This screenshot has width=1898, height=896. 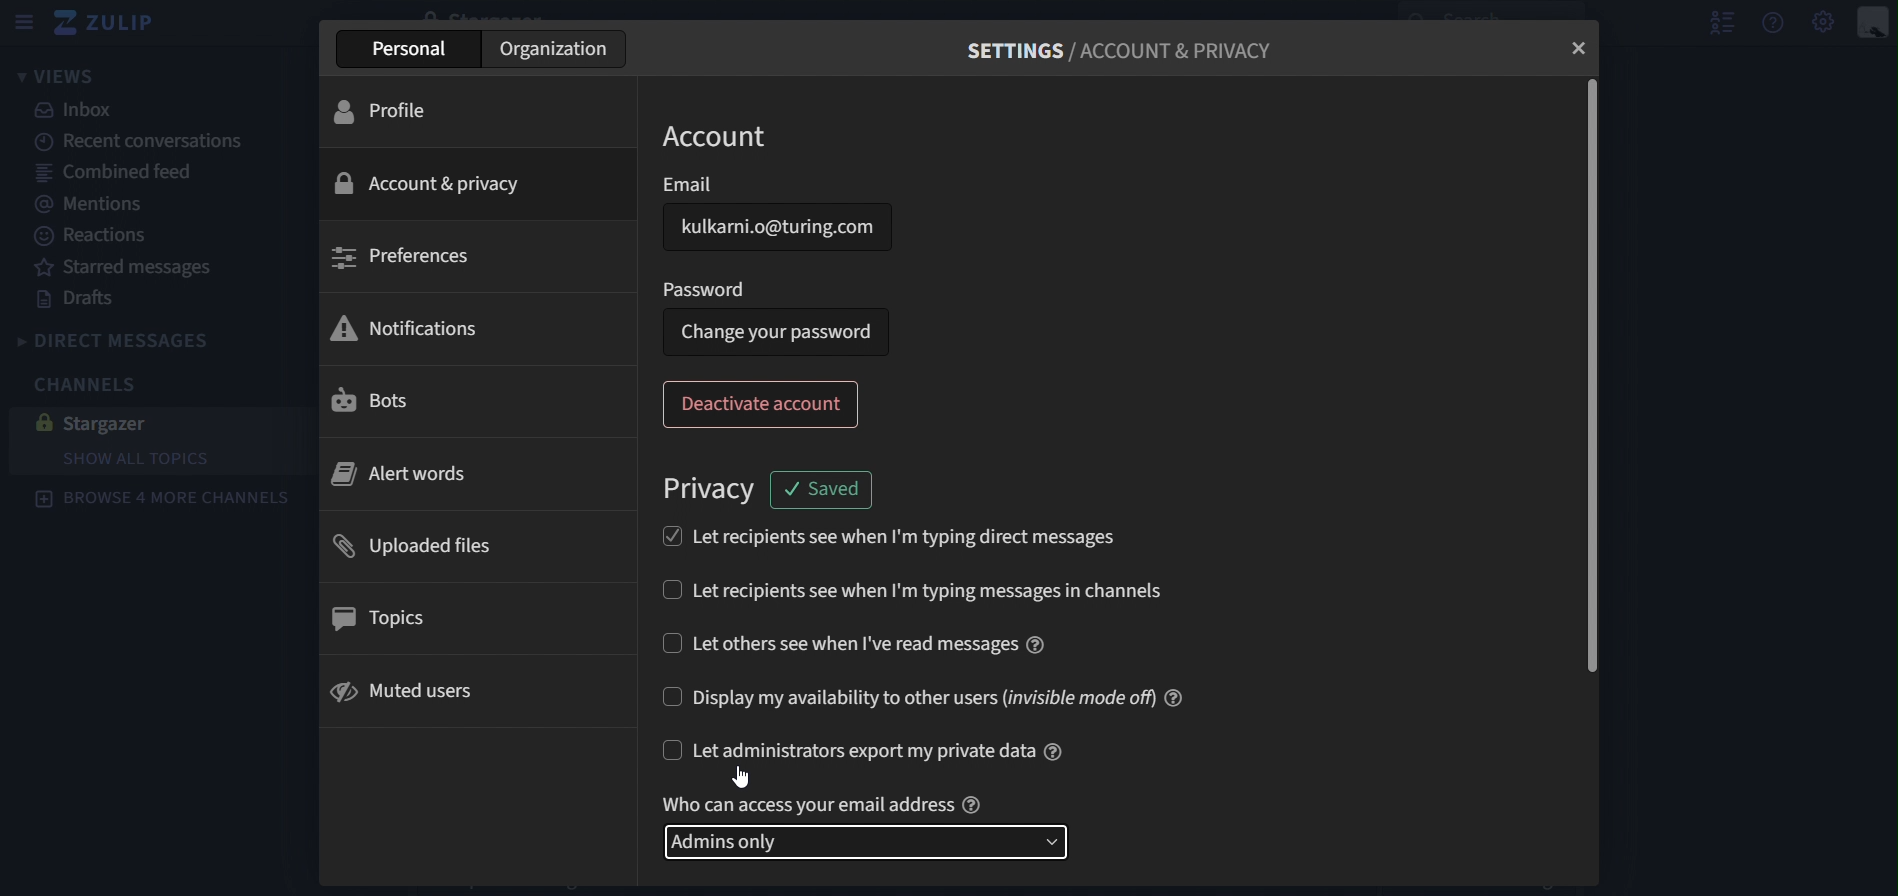 What do you see at coordinates (714, 490) in the screenshot?
I see `privacy` at bounding box center [714, 490].